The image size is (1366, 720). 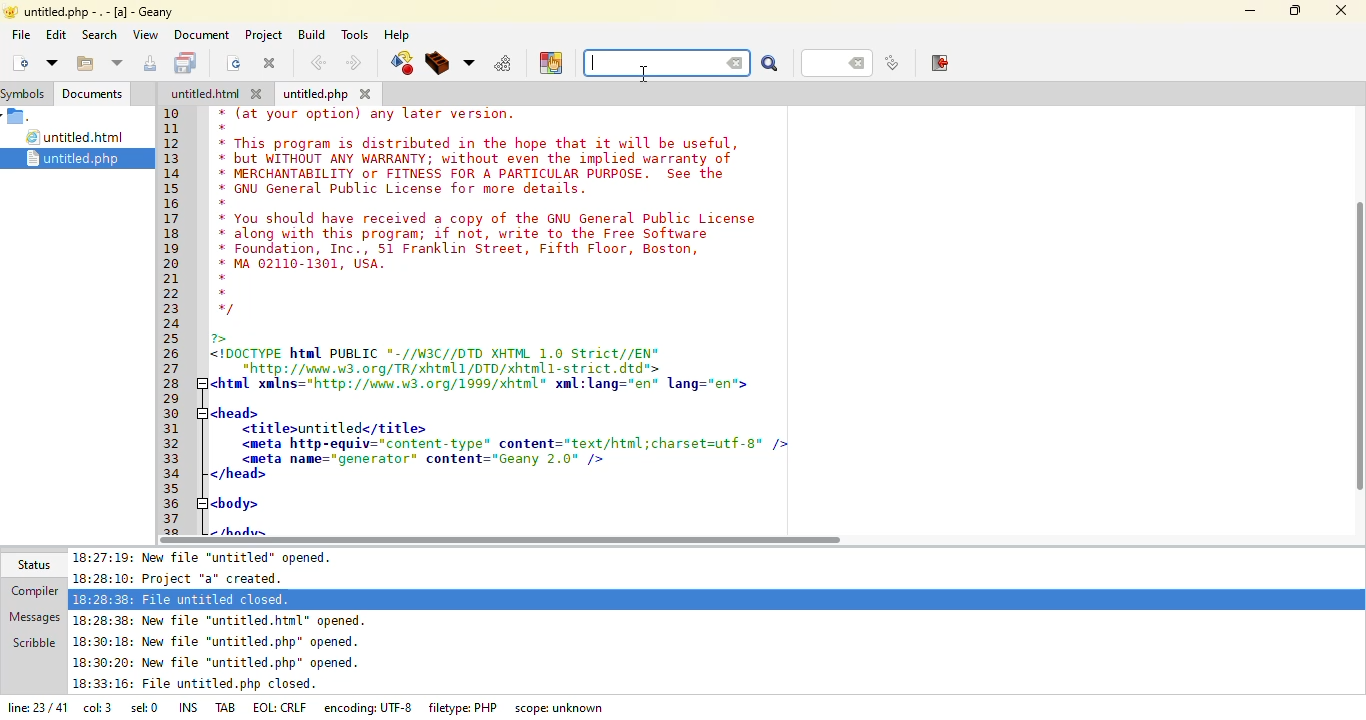 I want to click on untitled.php-.-[a]-Geany, so click(x=92, y=12).